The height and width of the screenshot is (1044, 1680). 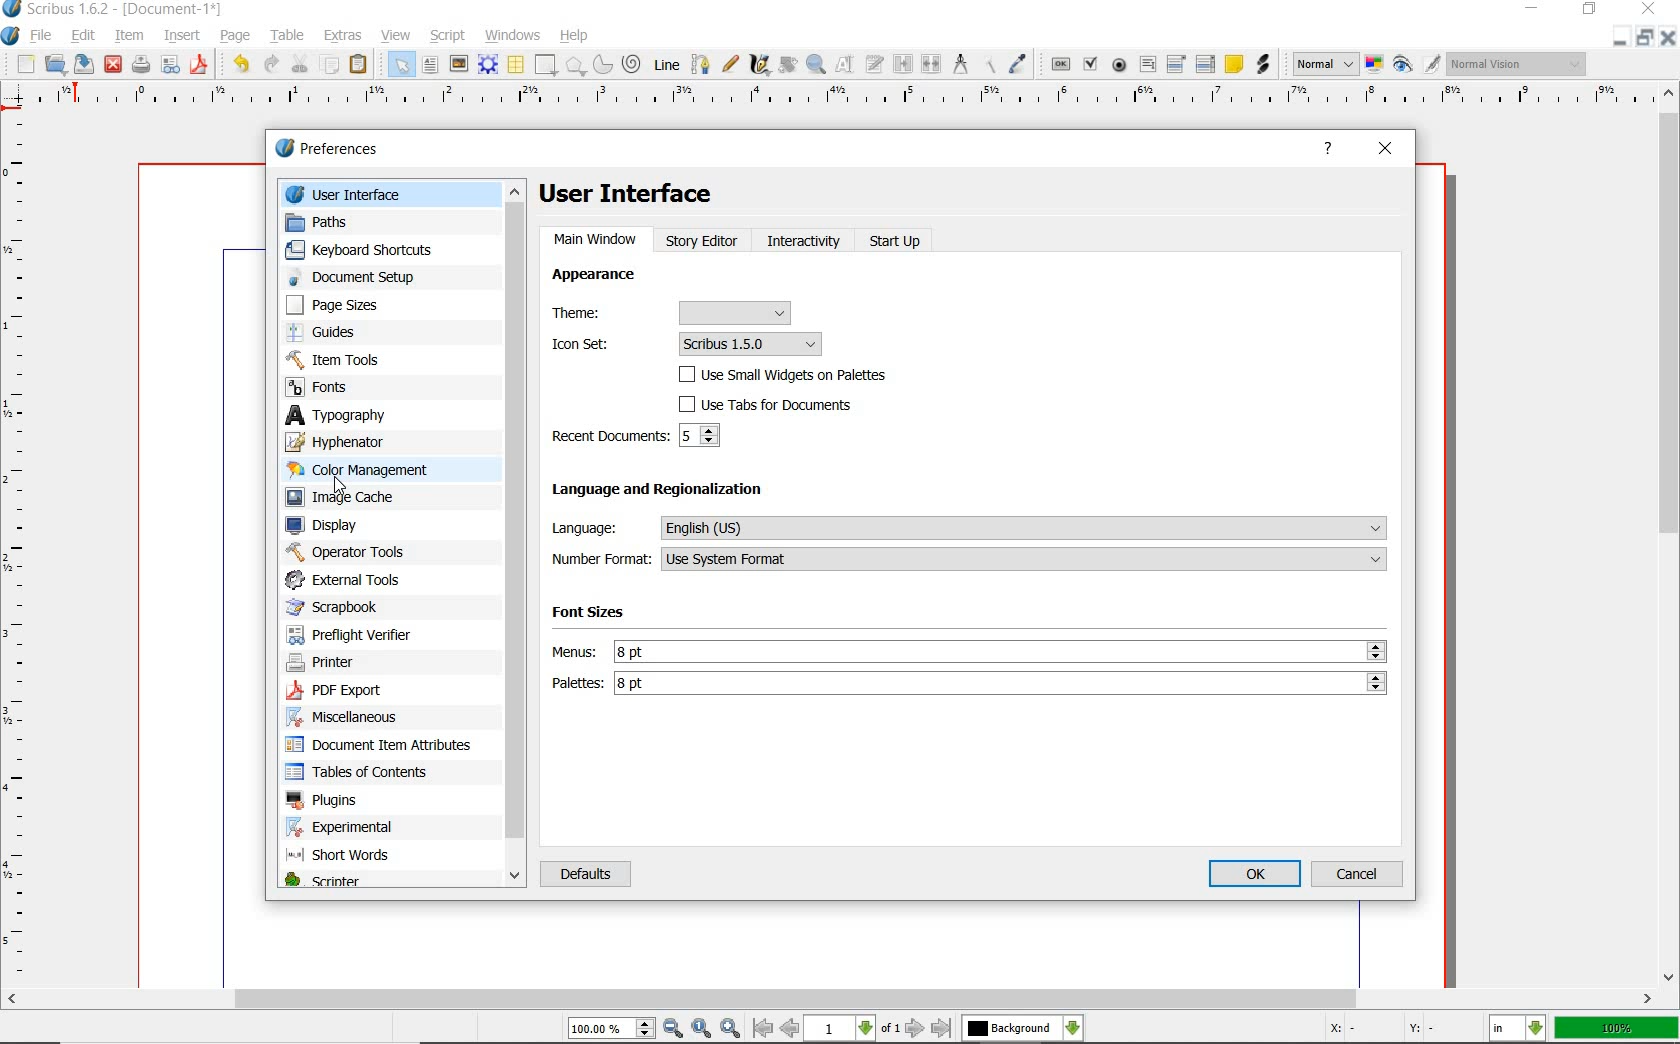 I want to click on print, so click(x=140, y=64).